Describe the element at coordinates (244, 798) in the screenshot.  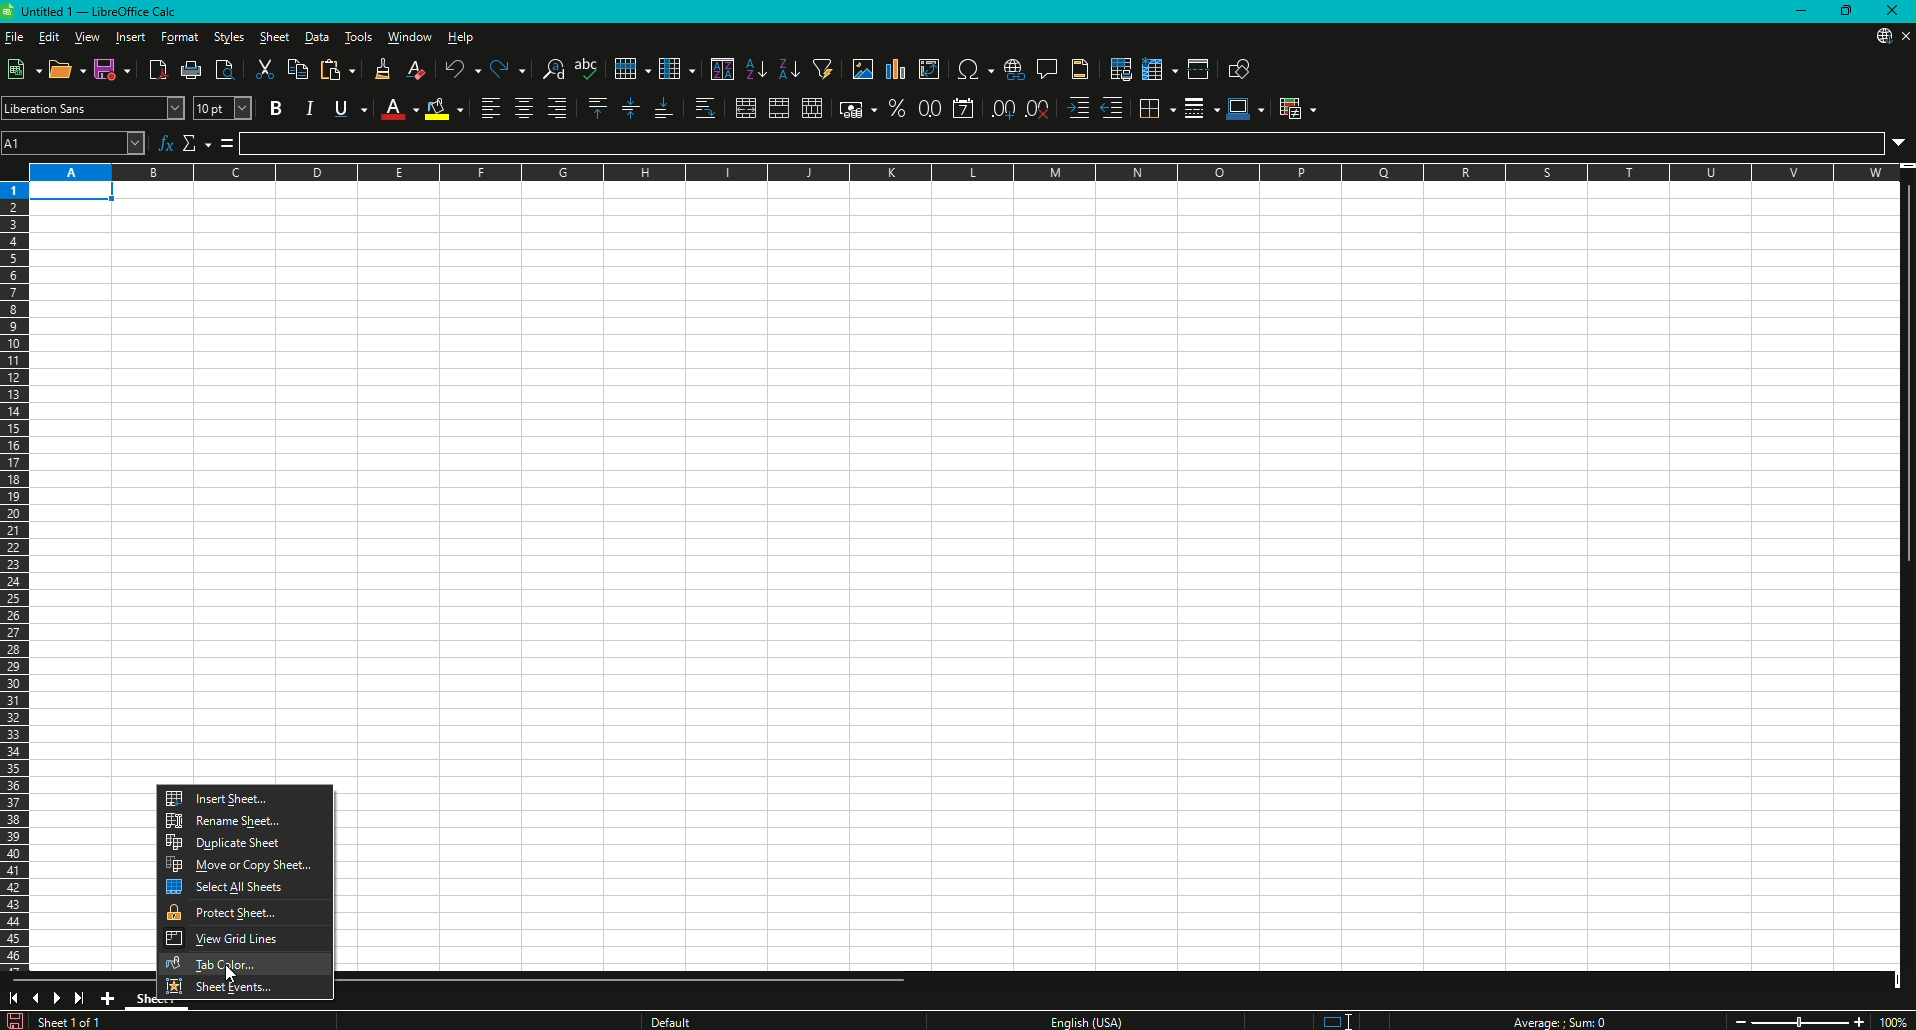
I see `Insert Sheet` at that location.